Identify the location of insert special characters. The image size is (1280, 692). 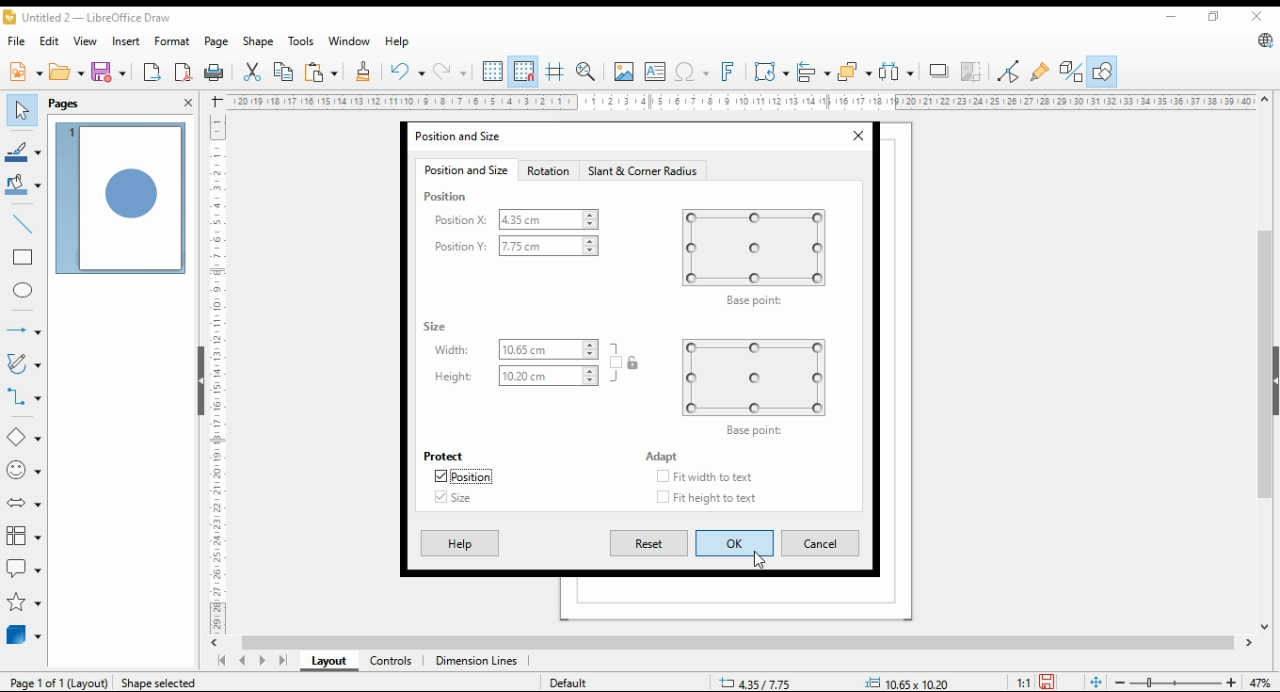
(694, 72).